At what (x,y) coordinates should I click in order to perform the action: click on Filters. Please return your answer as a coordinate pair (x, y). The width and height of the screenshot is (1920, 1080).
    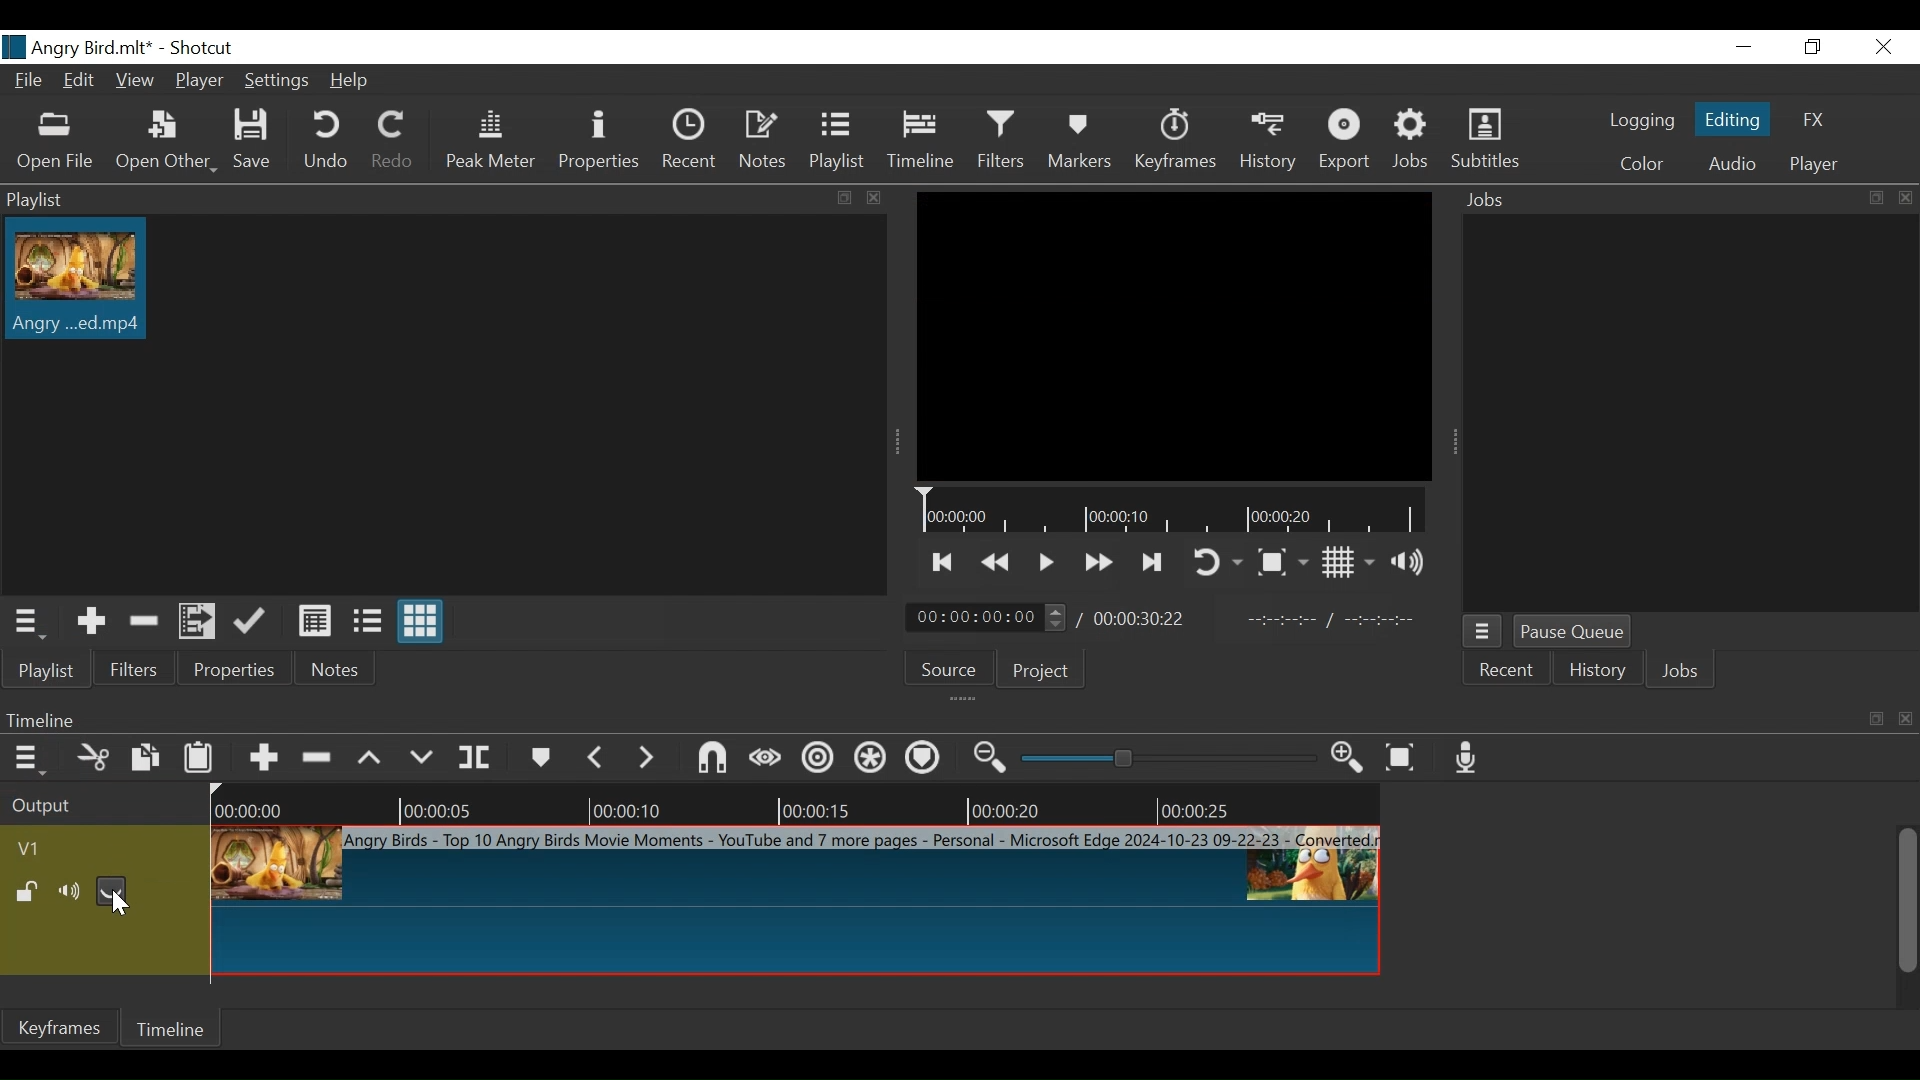
    Looking at the image, I should click on (1001, 140).